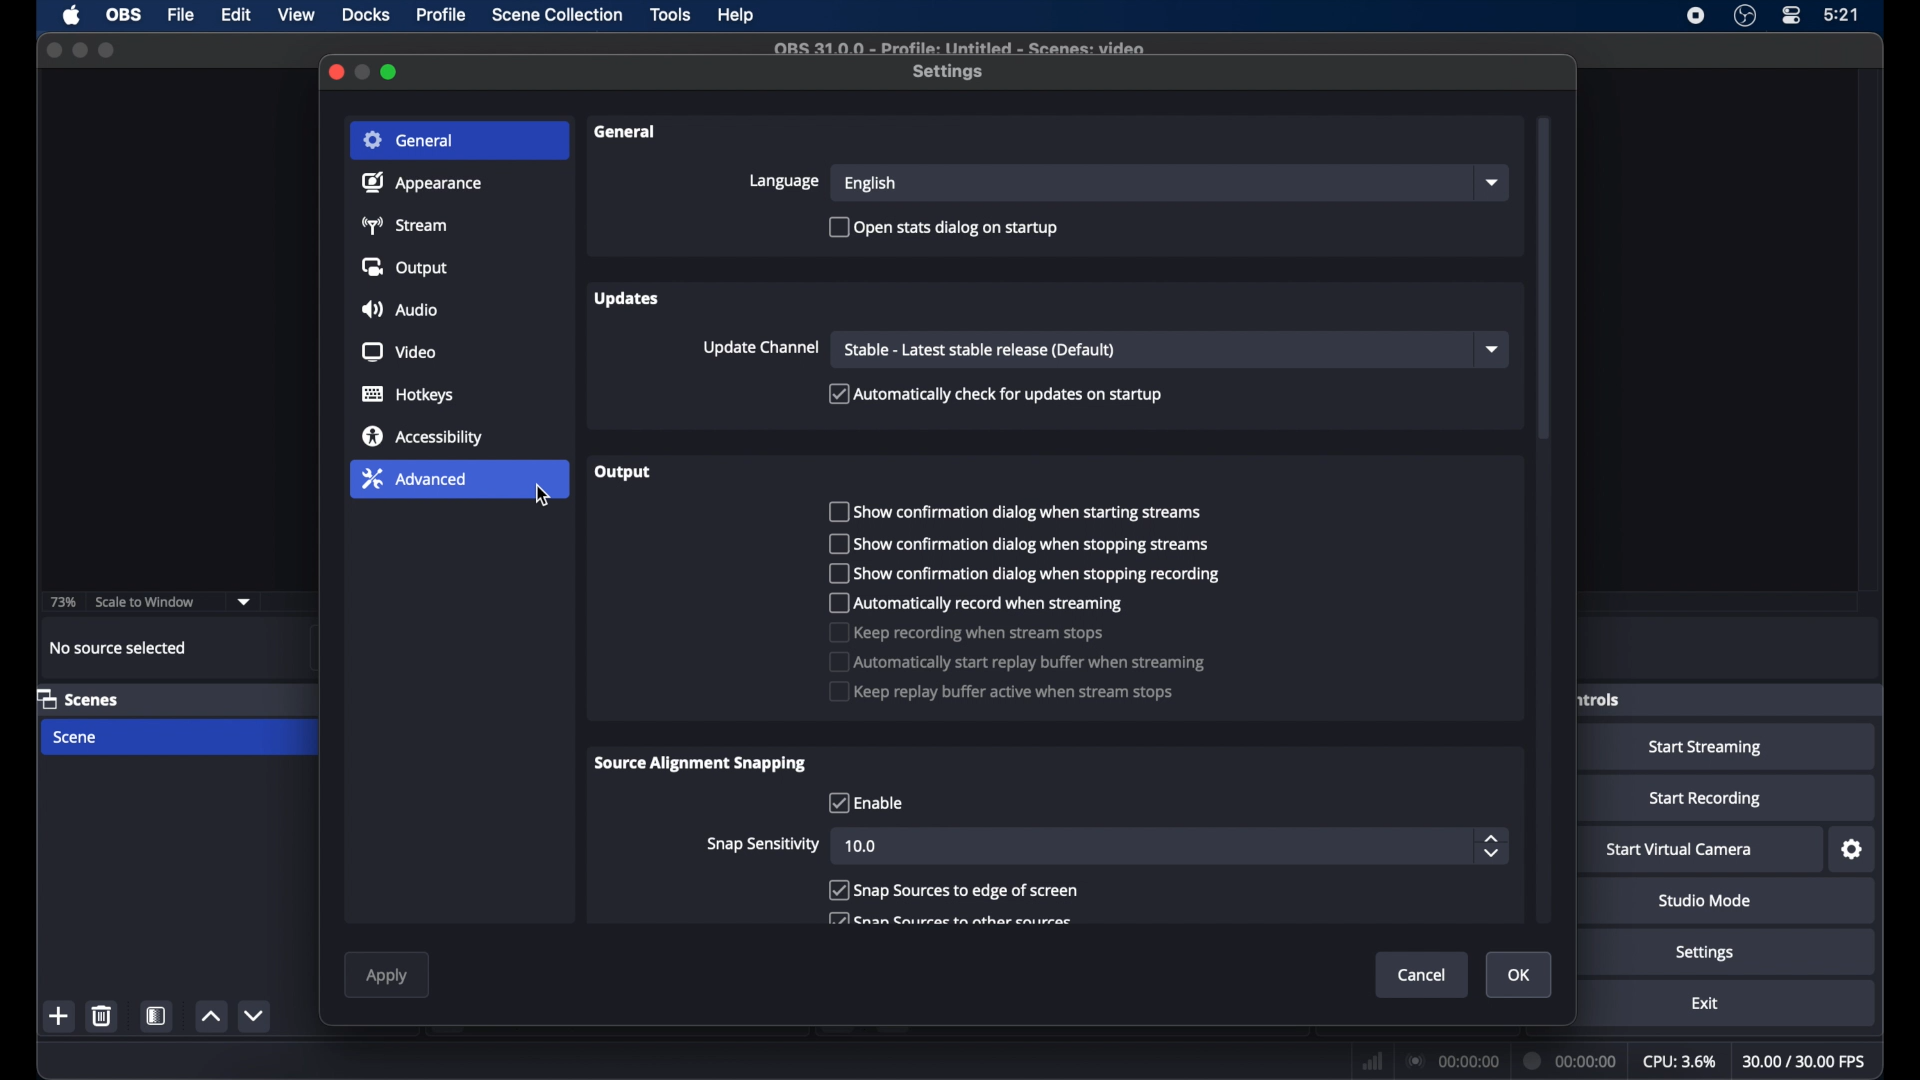  Describe the element at coordinates (80, 50) in the screenshot. I see `minimize` at that location.